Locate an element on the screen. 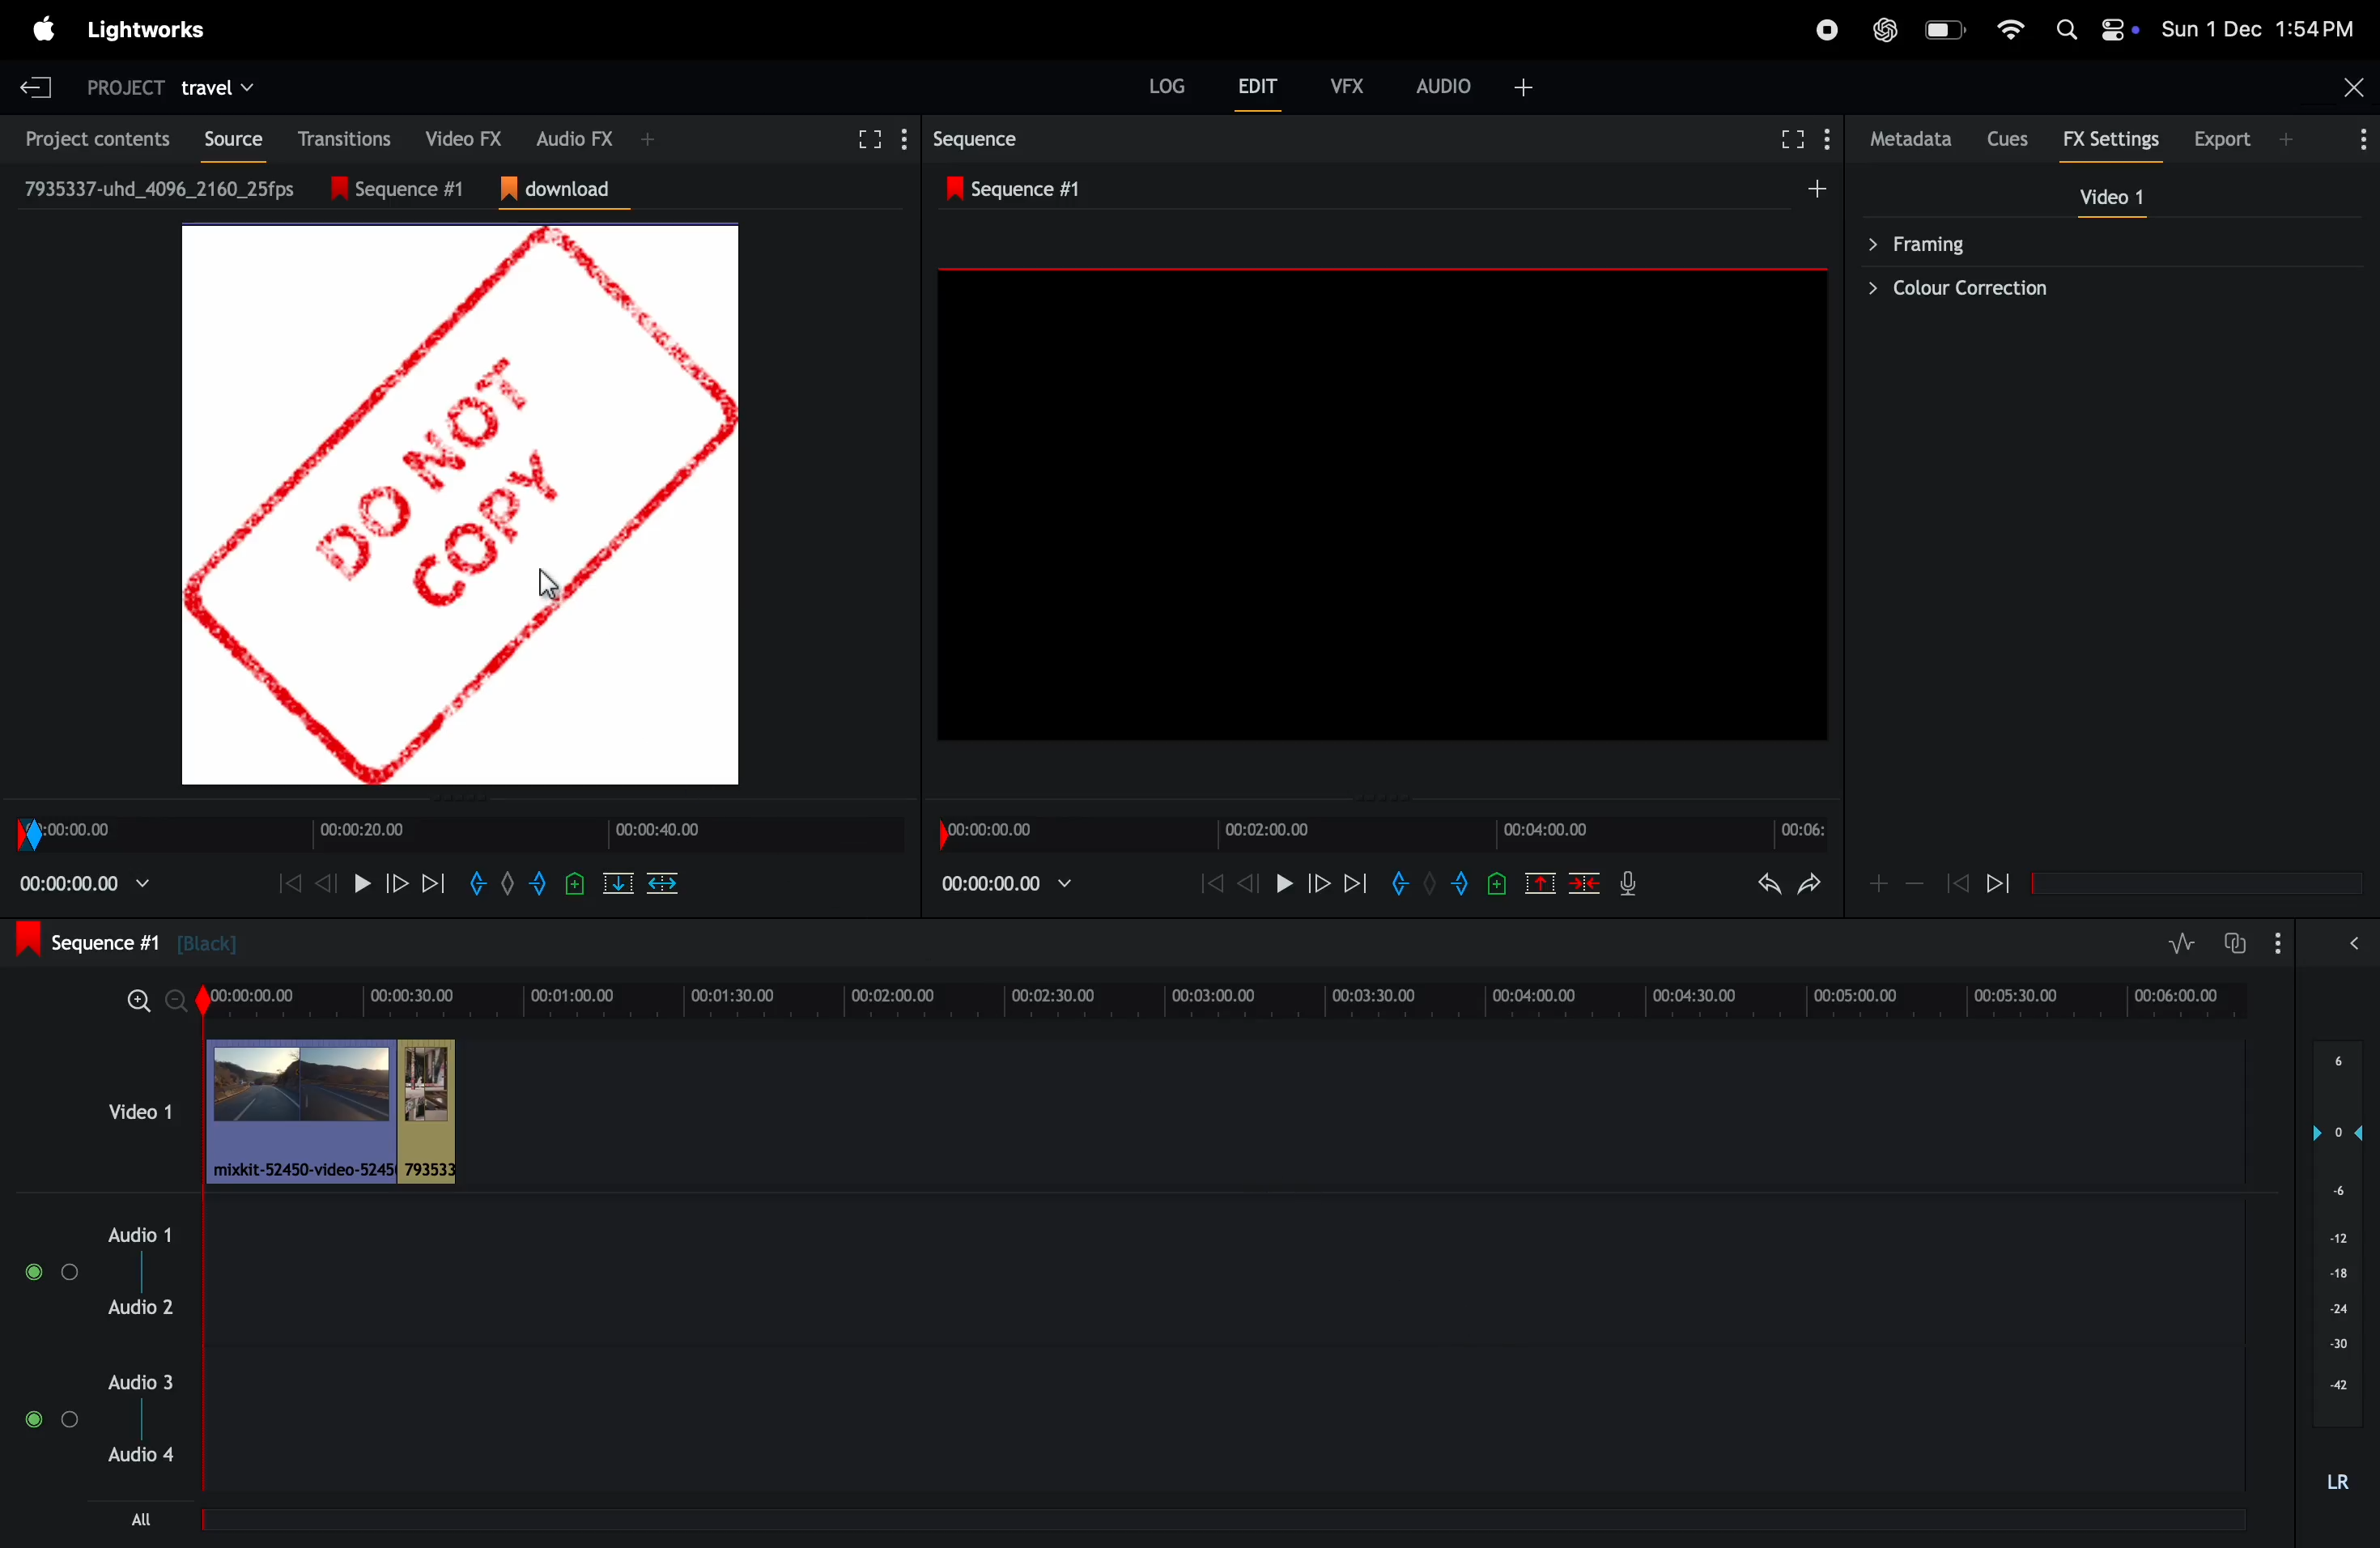 This screenshot has width=2380, height=1548. project contents is located at coordinates (90, 137).